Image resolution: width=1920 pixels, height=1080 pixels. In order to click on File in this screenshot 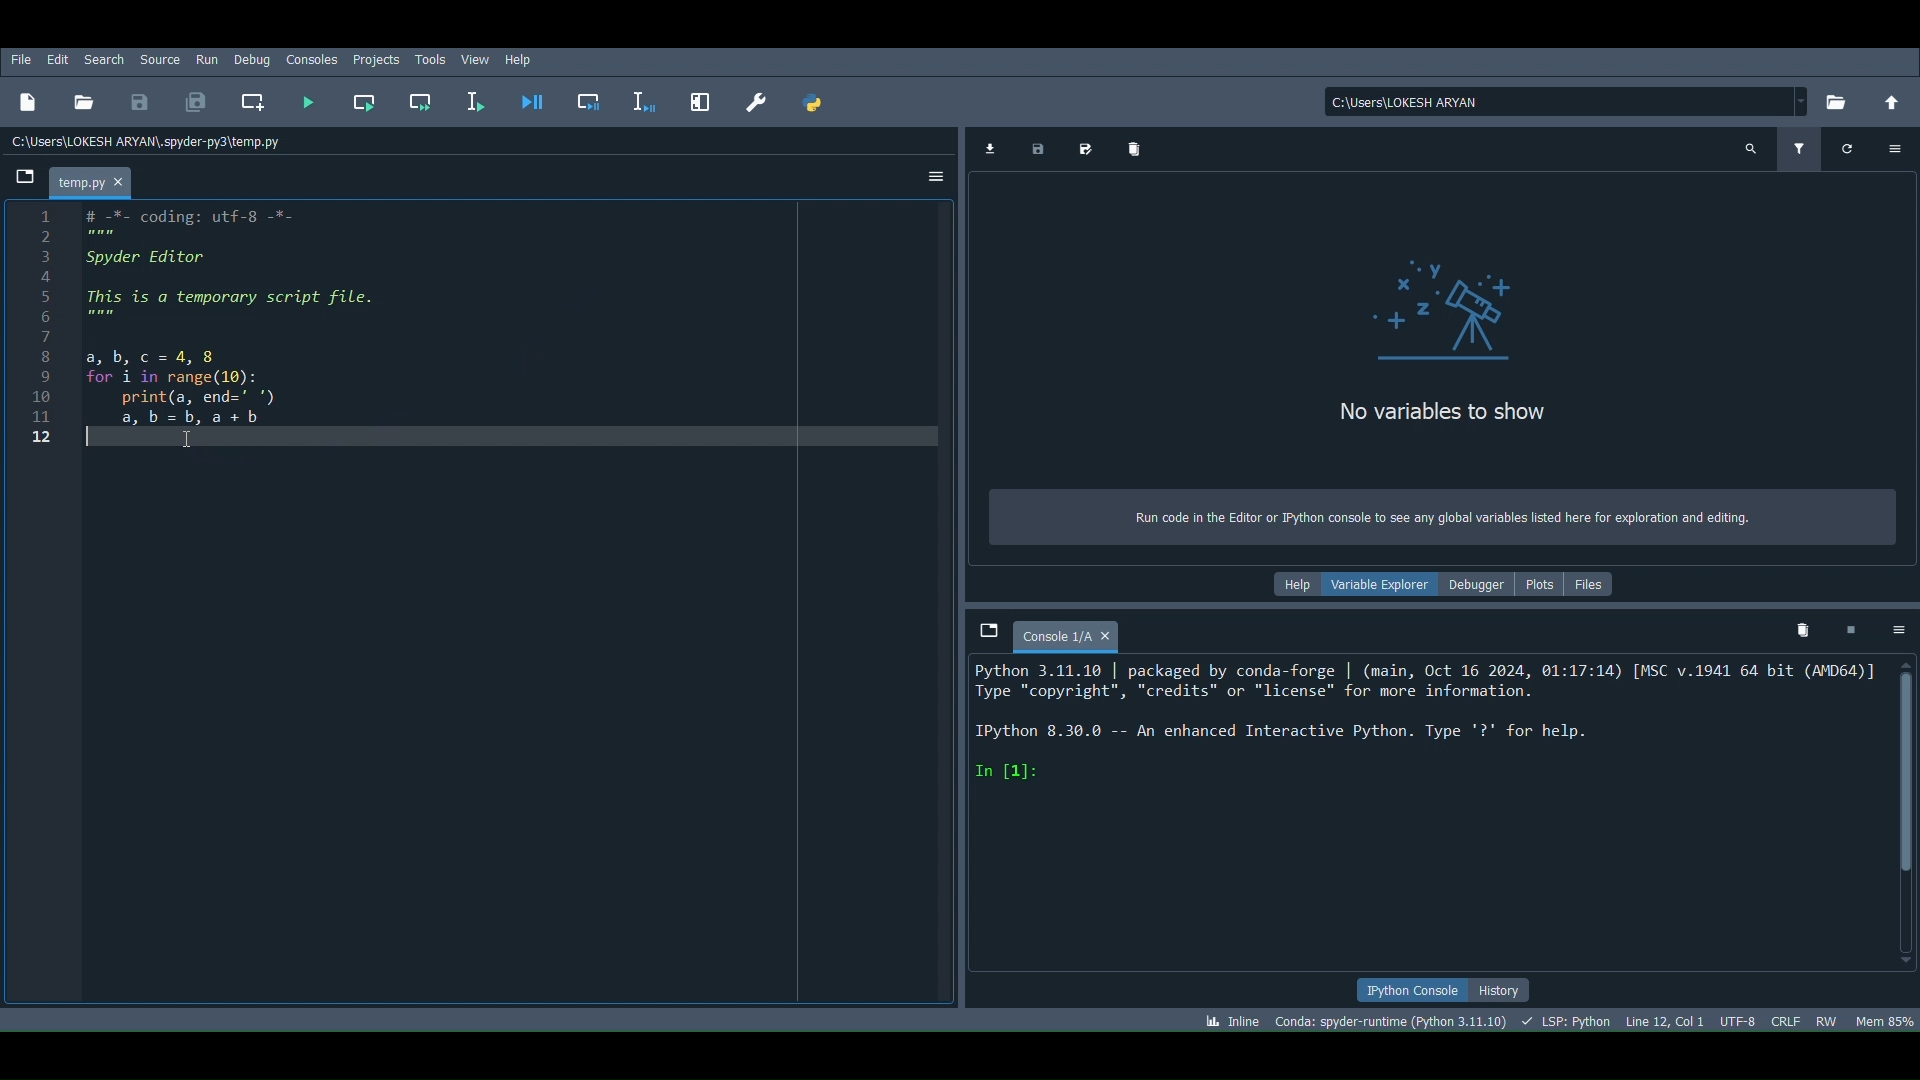, I will do `click(23, 62)`.